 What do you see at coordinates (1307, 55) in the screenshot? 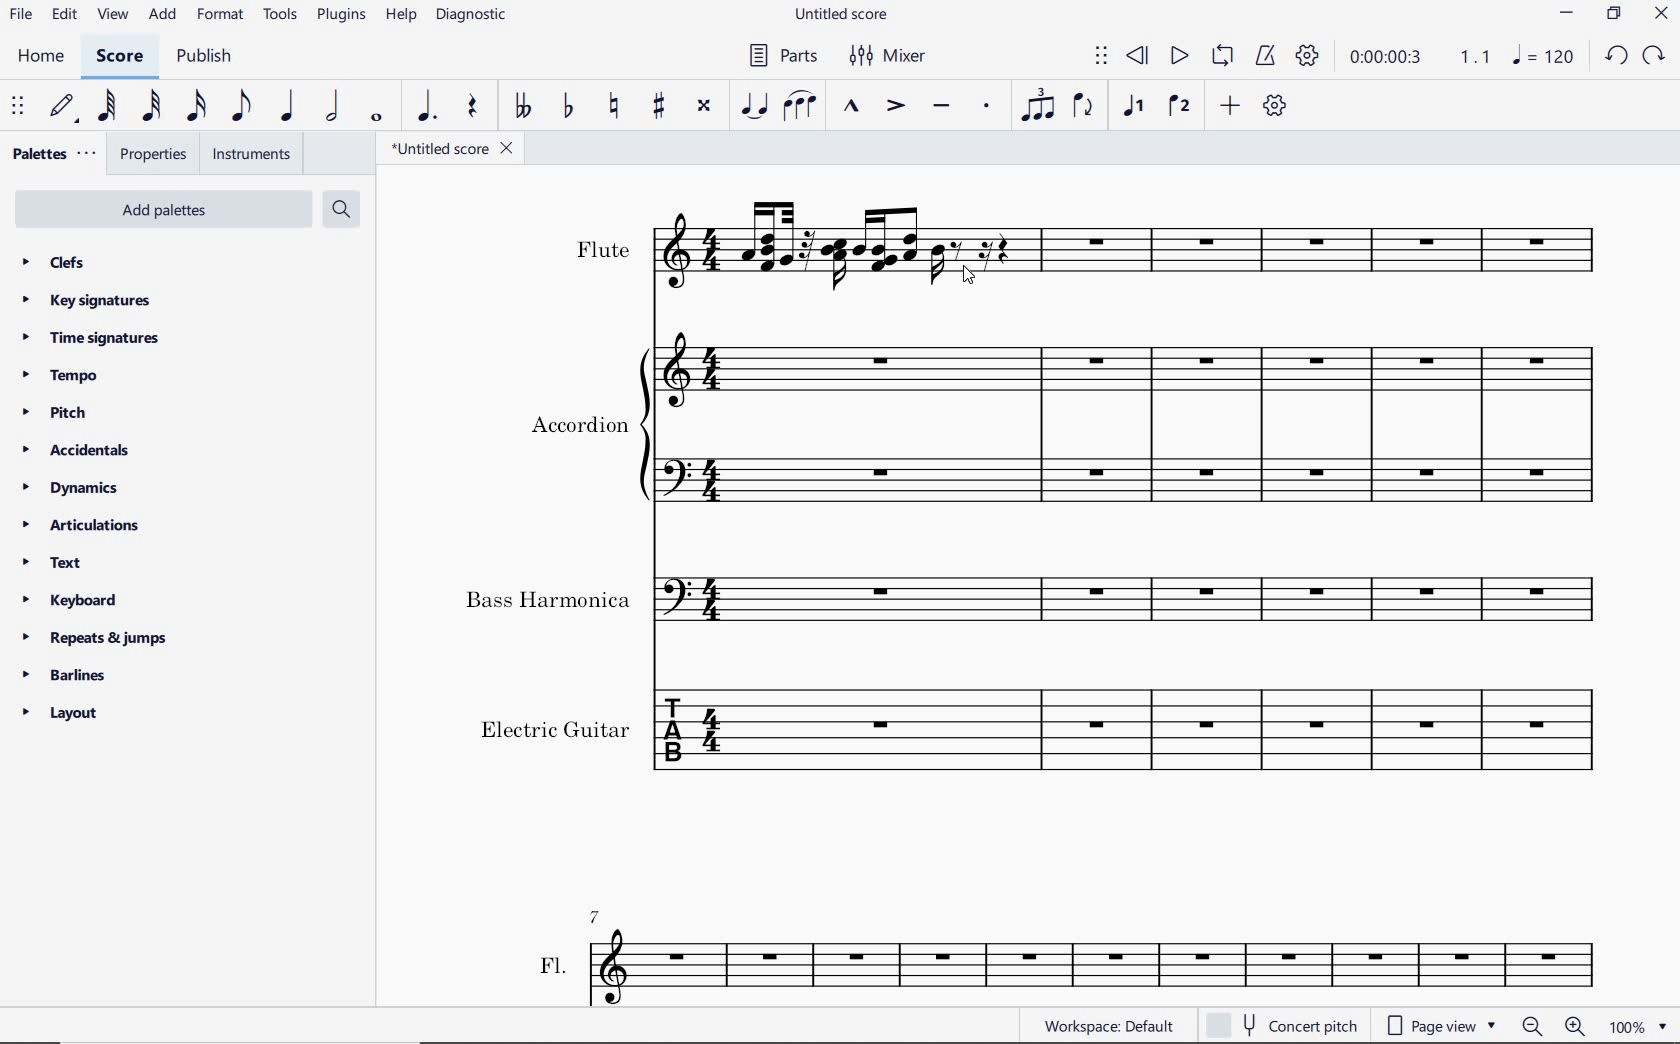
I see `playback settings` at bounding box center [1307, 55].